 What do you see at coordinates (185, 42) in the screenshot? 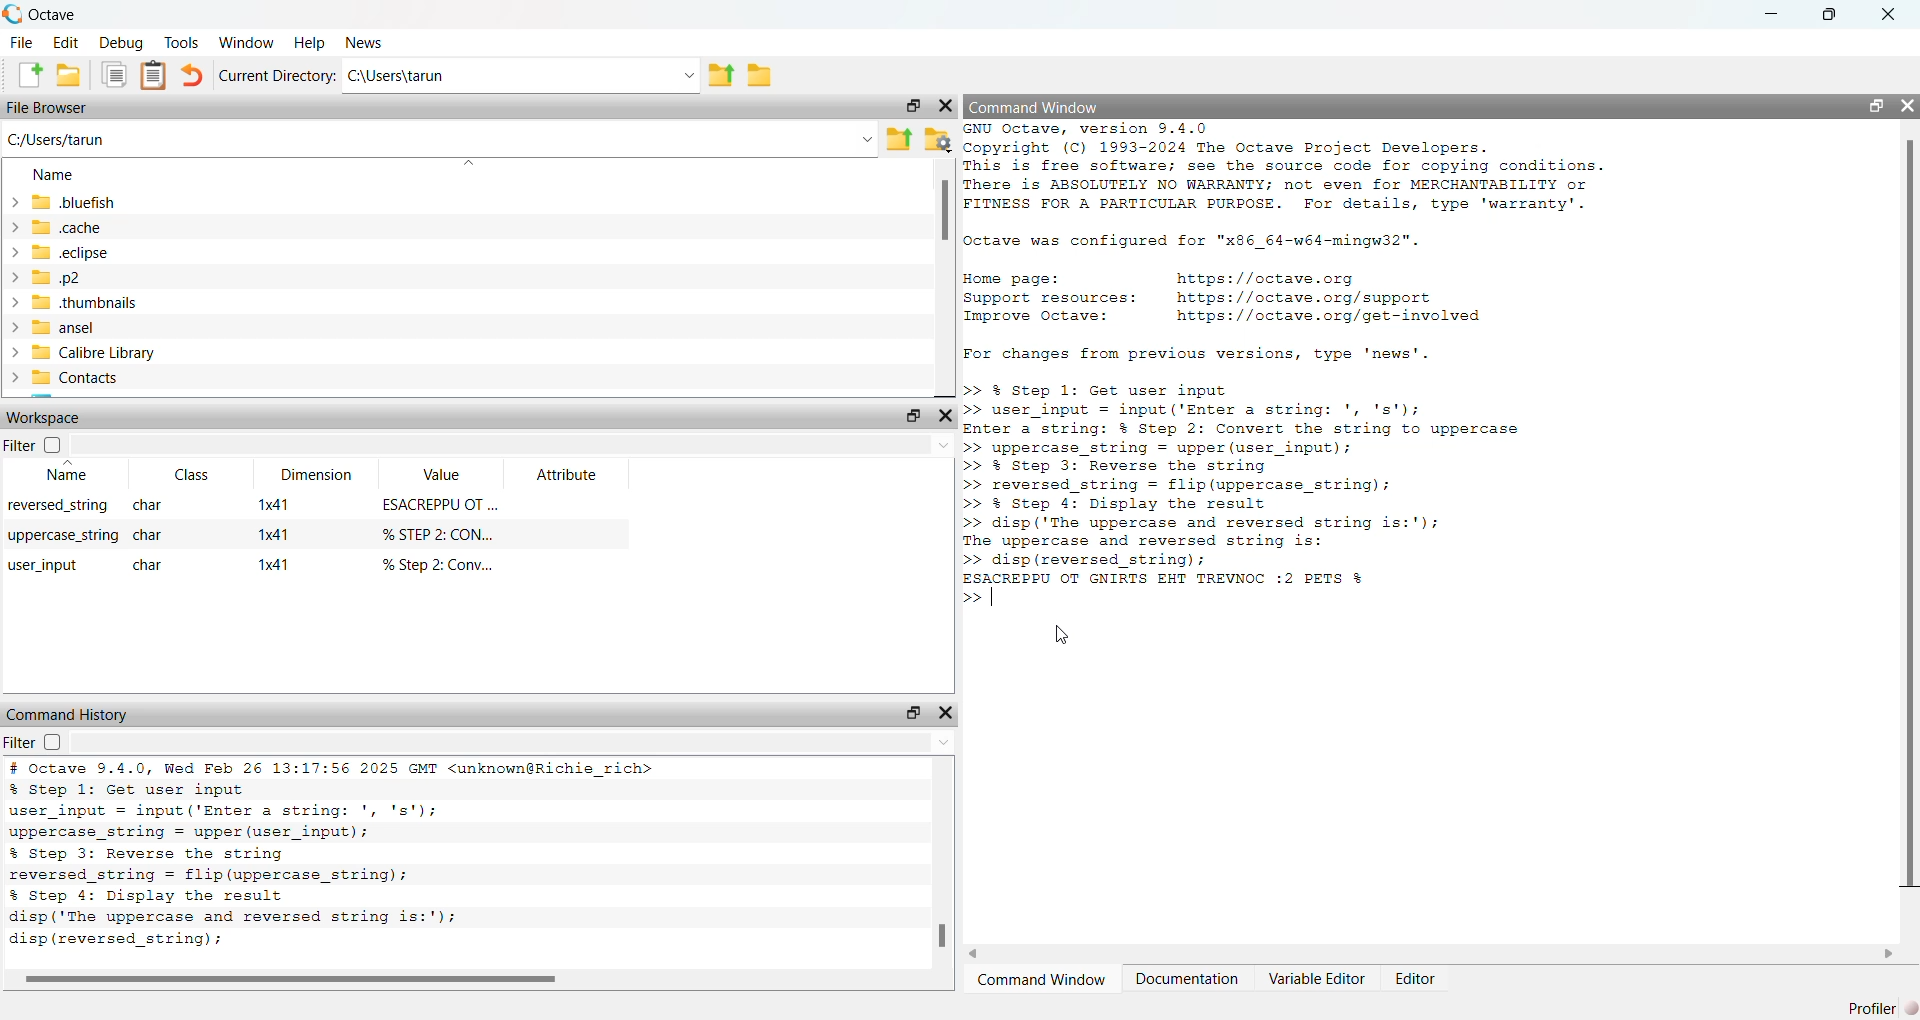
I see `tools` at bounding box center [185, 42].